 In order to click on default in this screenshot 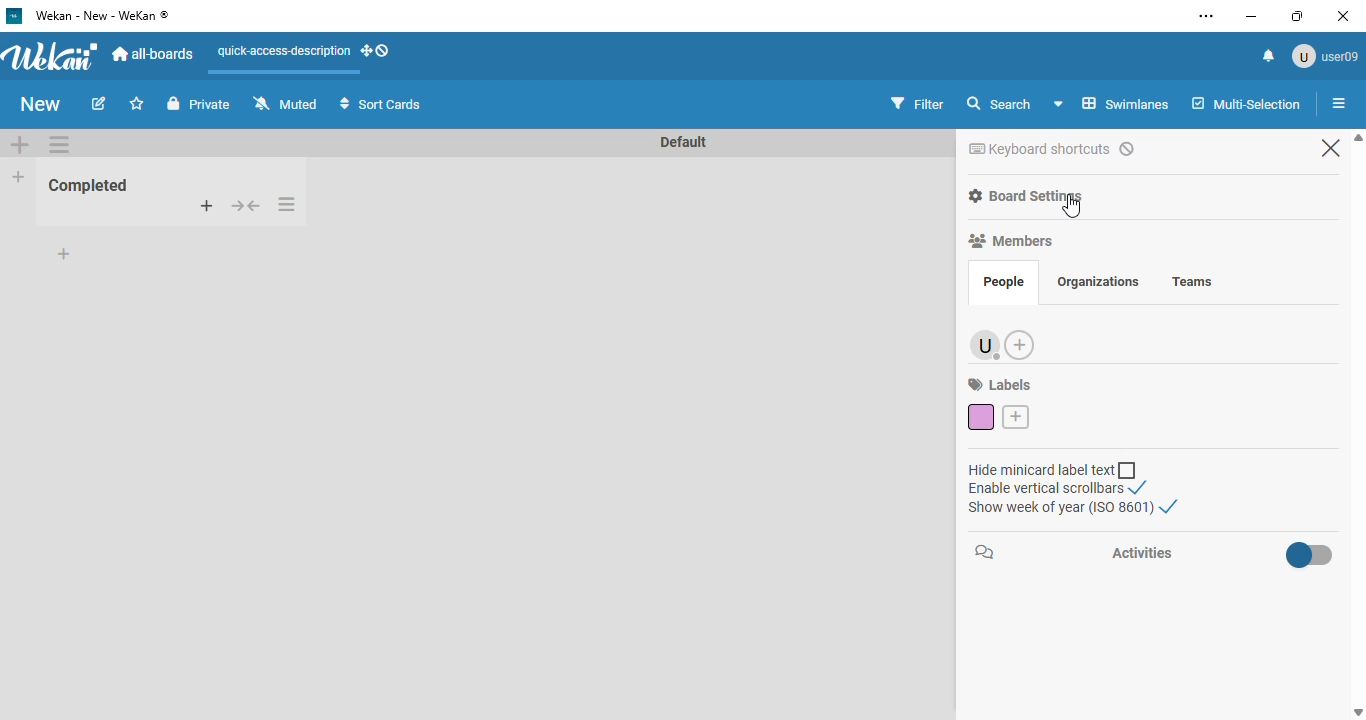, I will do `click(981, 418)`.